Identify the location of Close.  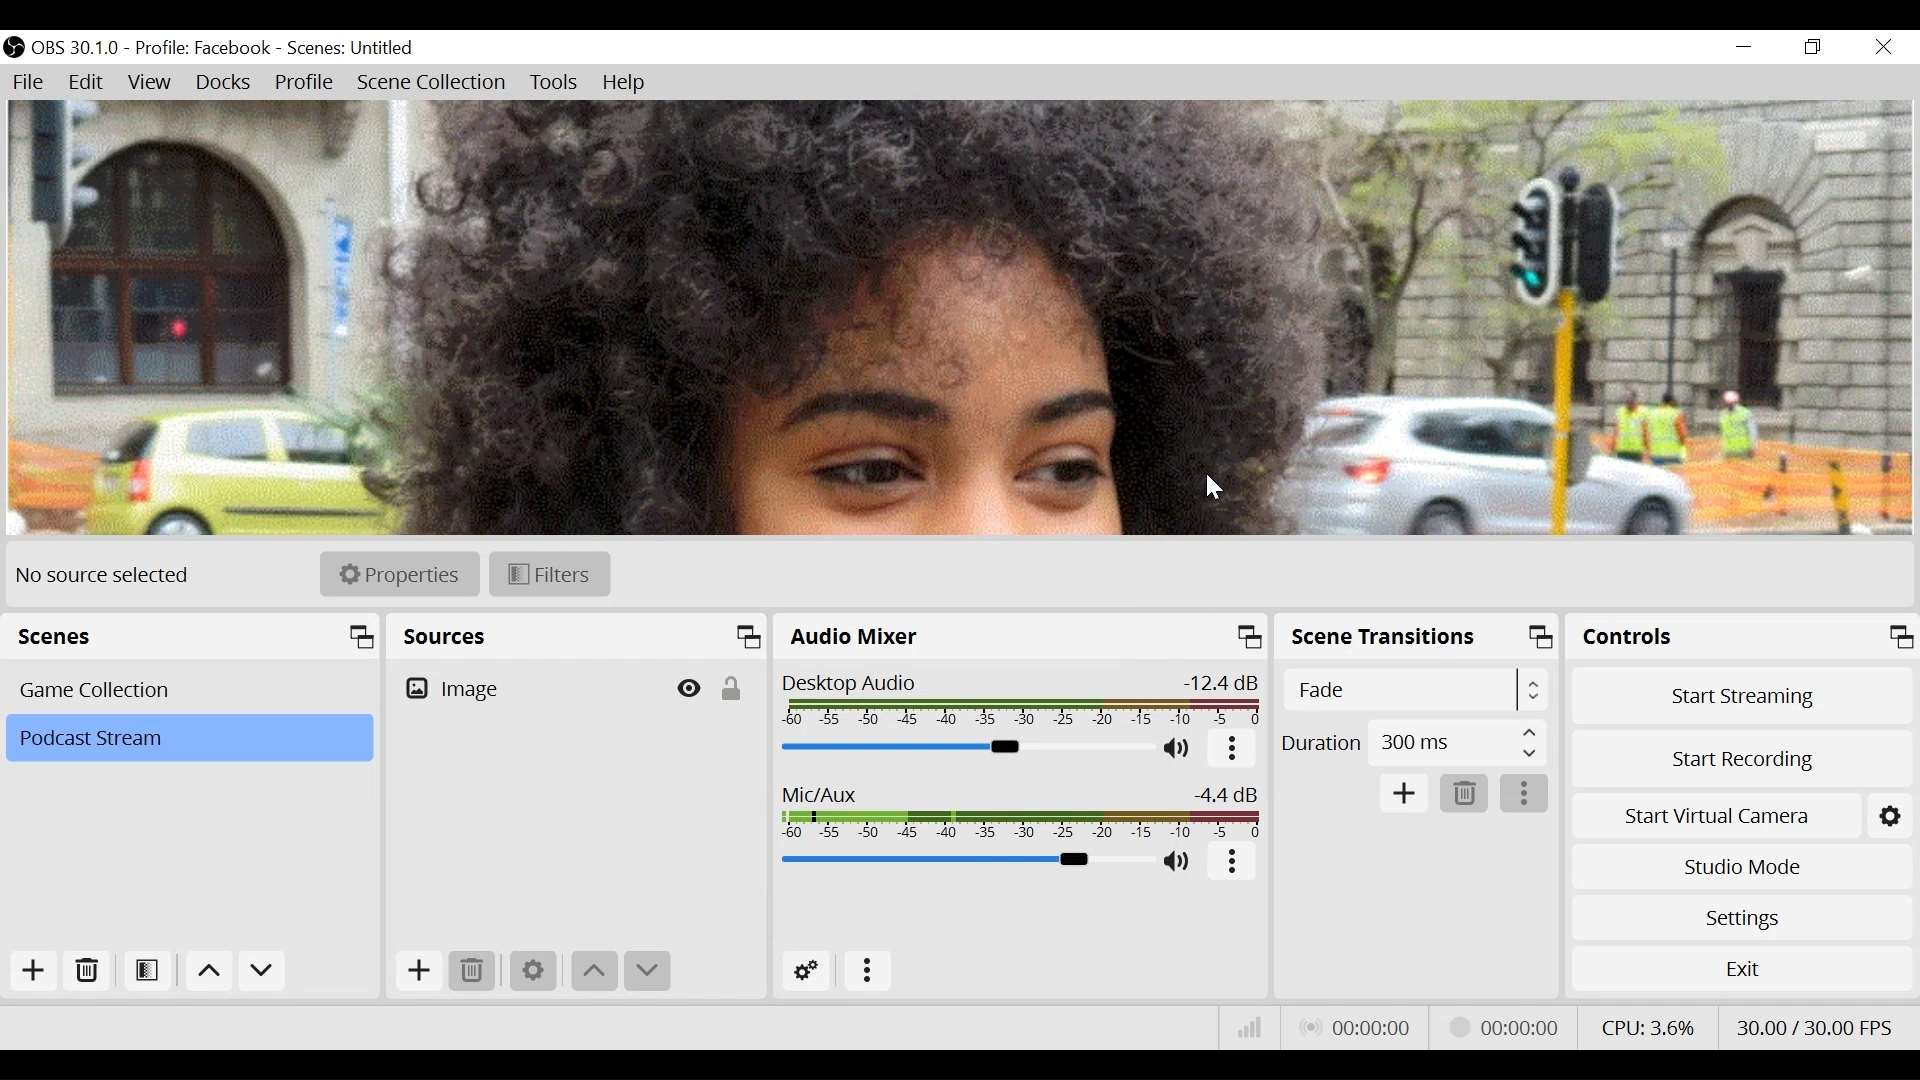
(1887, 46).